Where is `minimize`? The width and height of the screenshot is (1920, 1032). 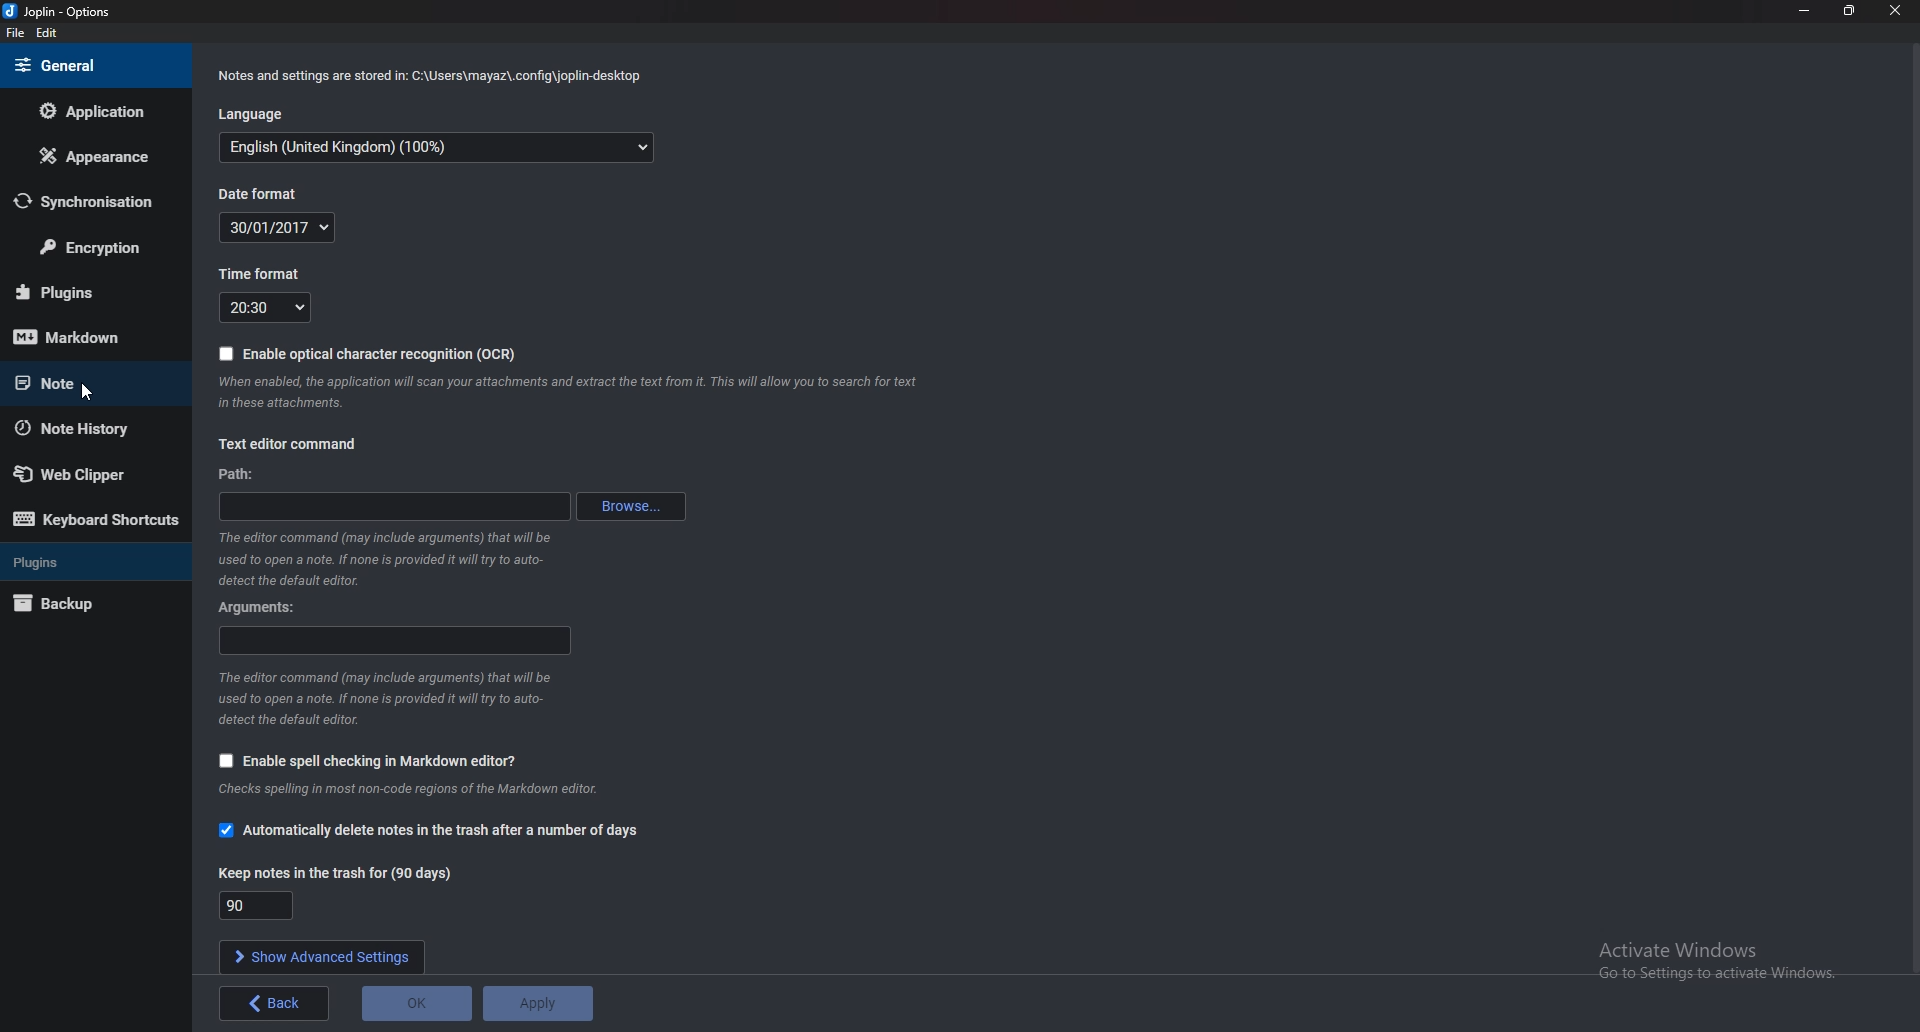
minimize is located at coordinates (1802, 11).